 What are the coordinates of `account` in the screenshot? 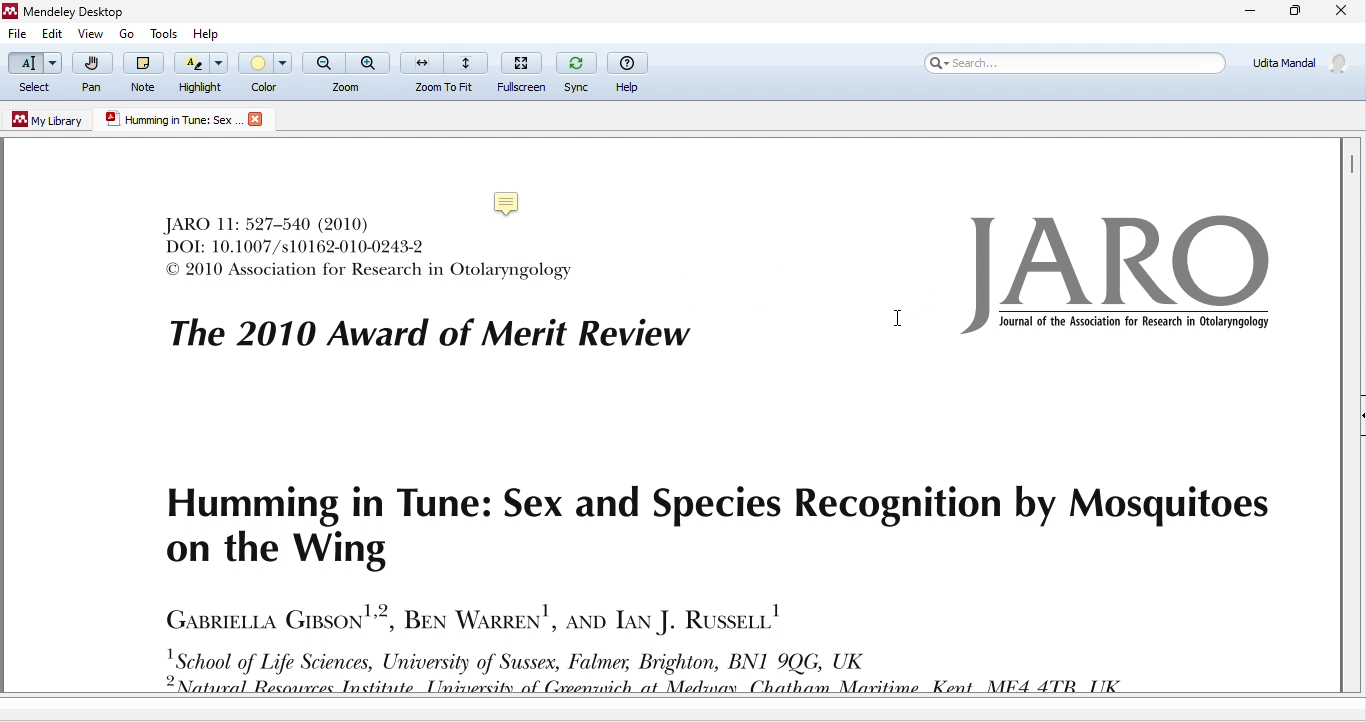 It's located at (1297, 66).